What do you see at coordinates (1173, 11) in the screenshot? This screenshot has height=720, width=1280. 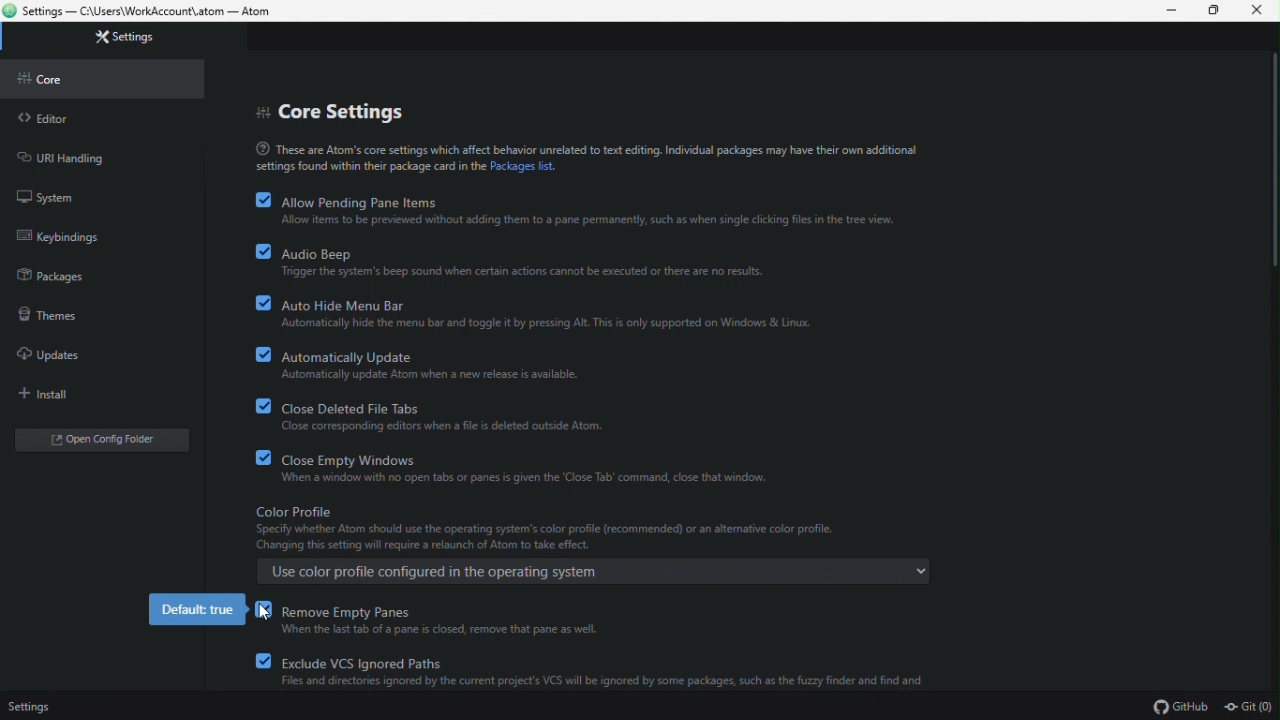 I see `minimize` at bounding box center [1173, 11].